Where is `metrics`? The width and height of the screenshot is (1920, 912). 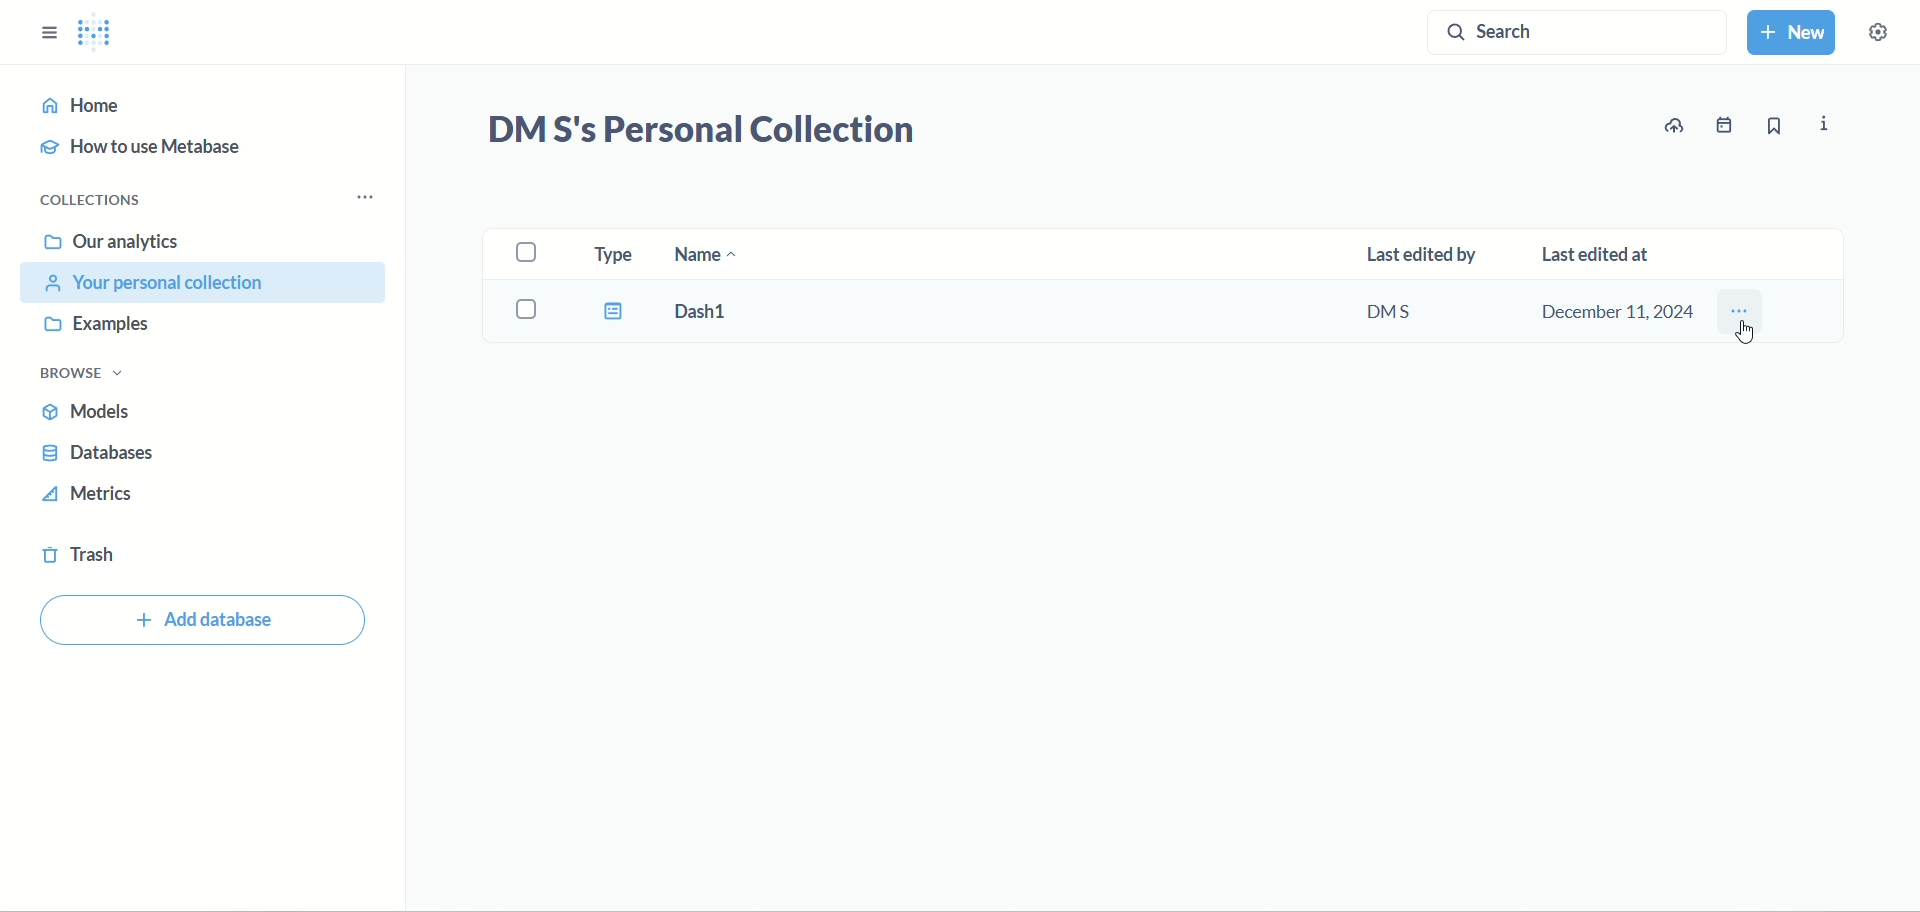
metrics is located at coordinates (91, 498).